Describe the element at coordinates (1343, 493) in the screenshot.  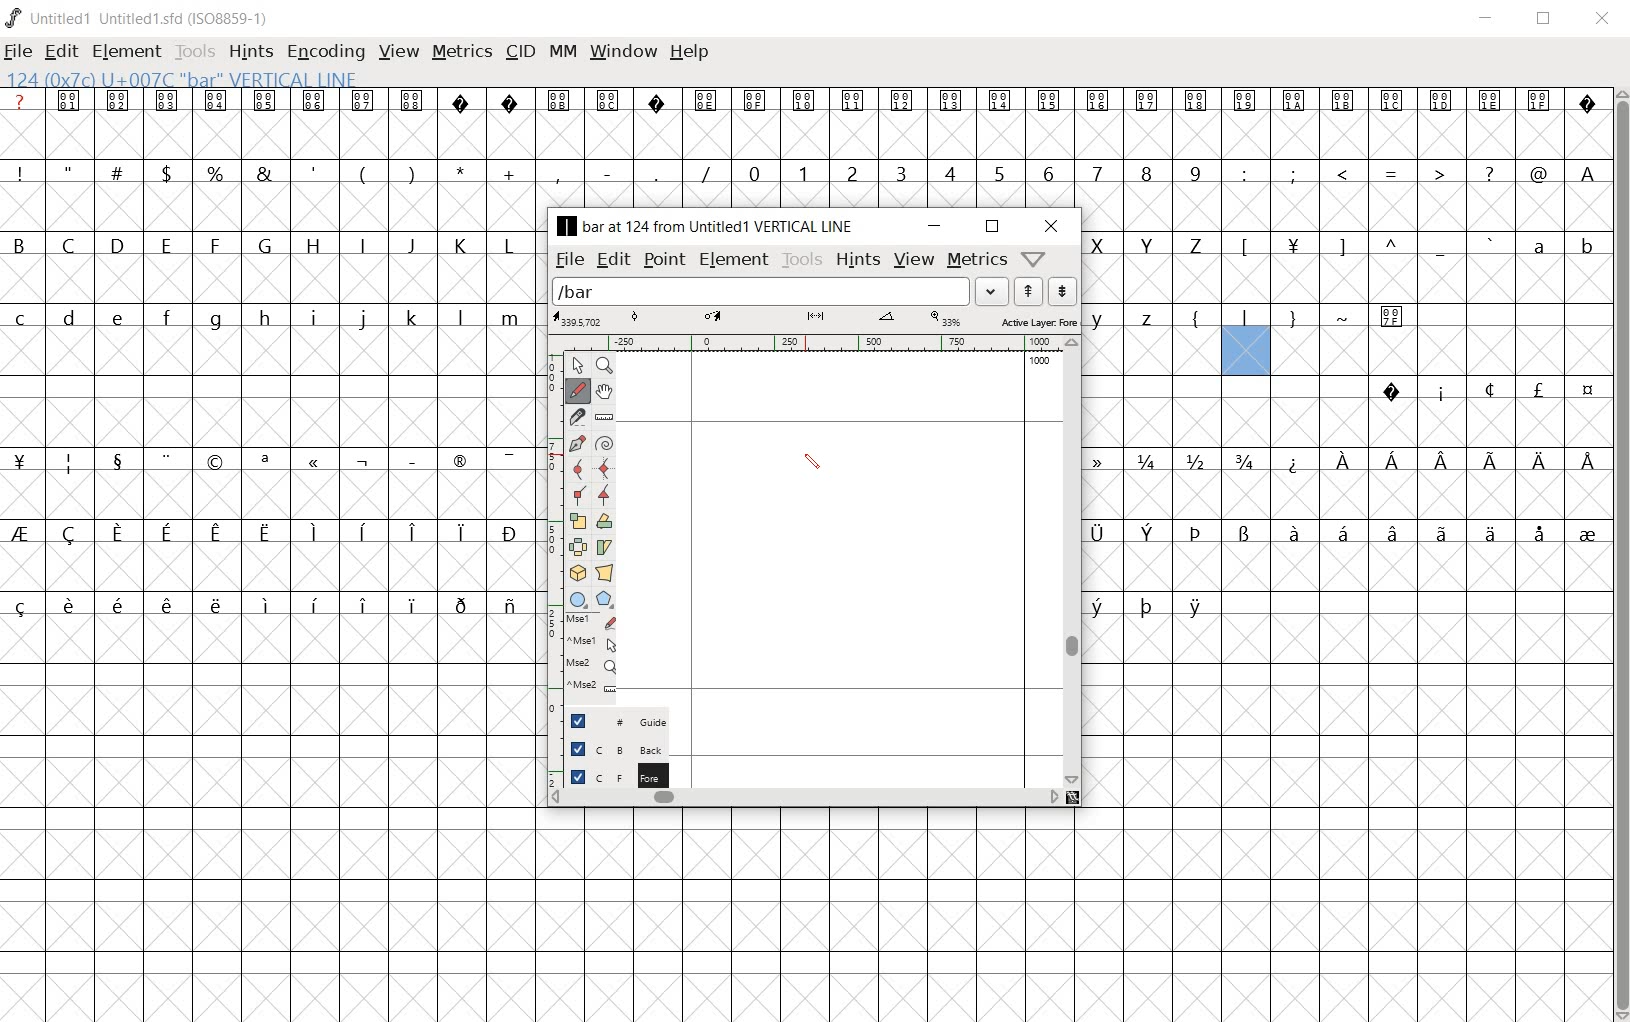
I see `empty cells` at that location.